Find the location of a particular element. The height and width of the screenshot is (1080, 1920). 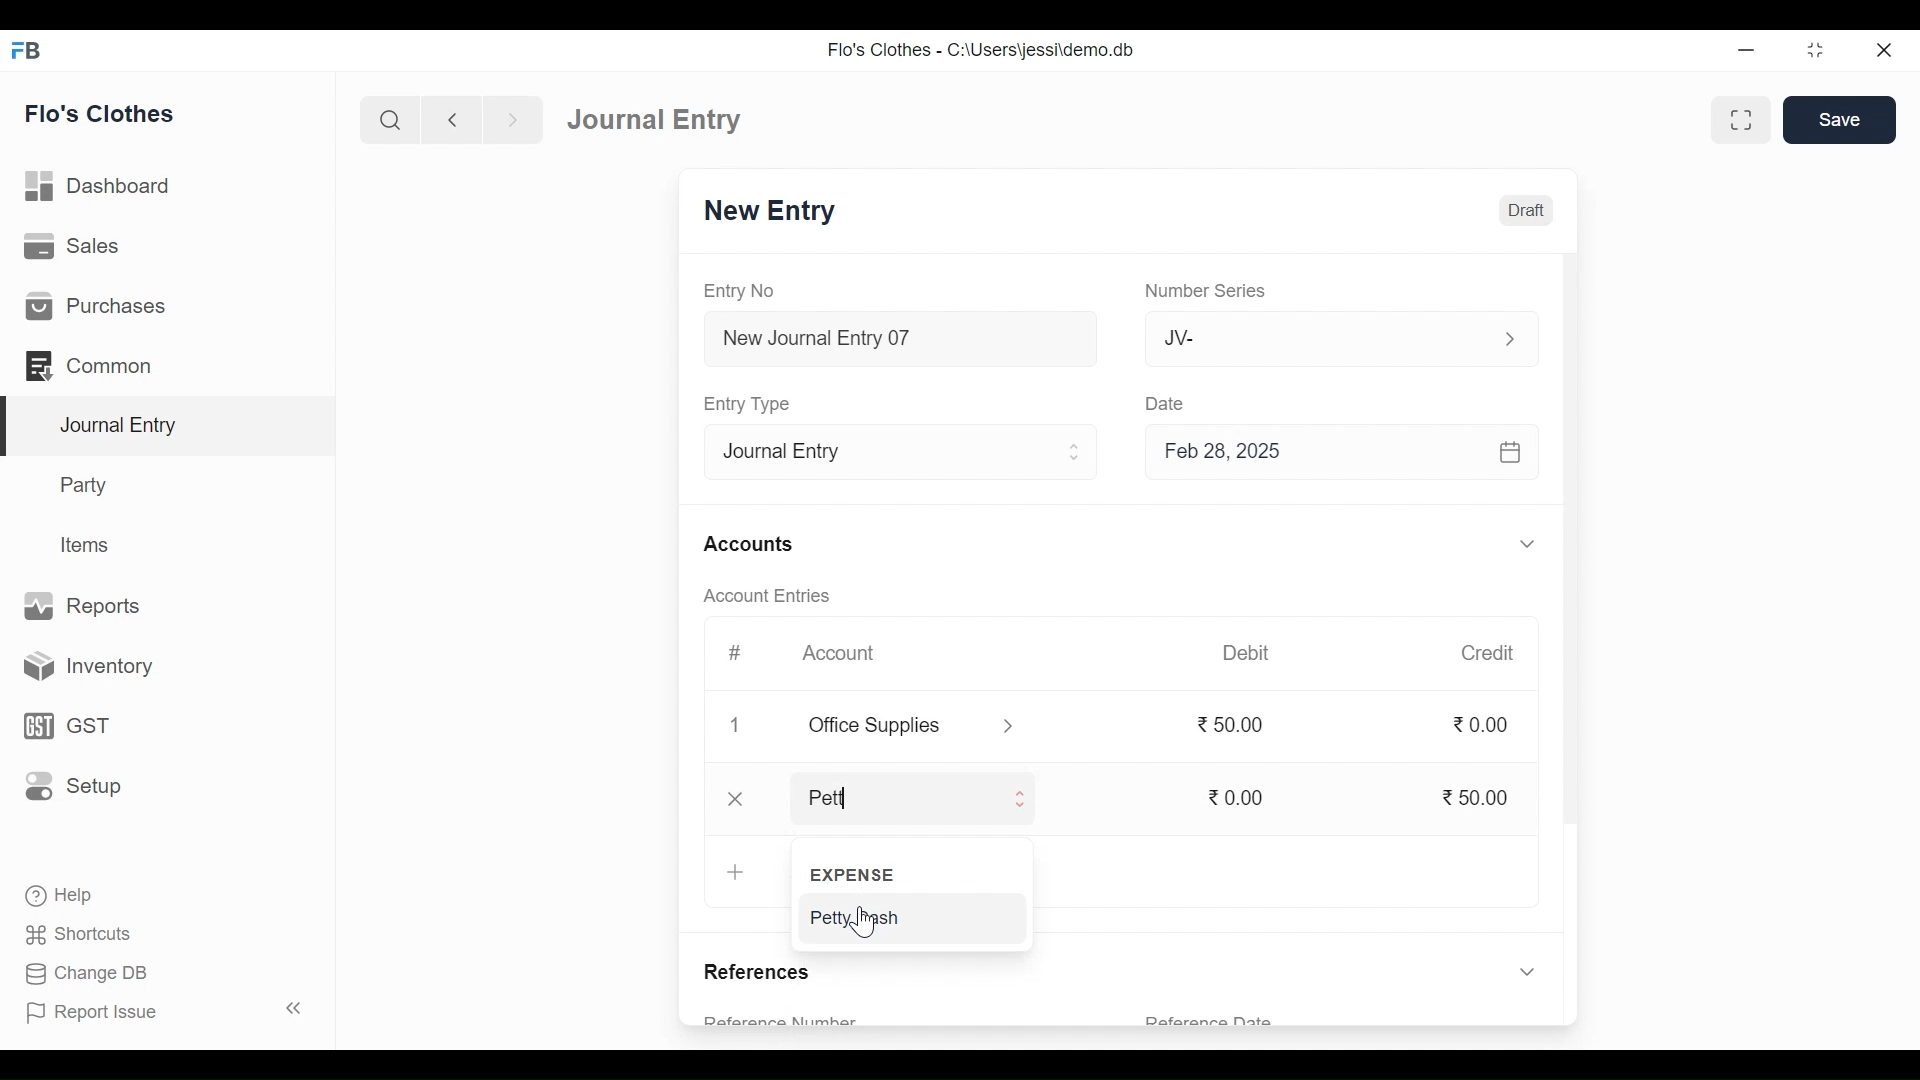

Common is located at coordinates (92, 365).